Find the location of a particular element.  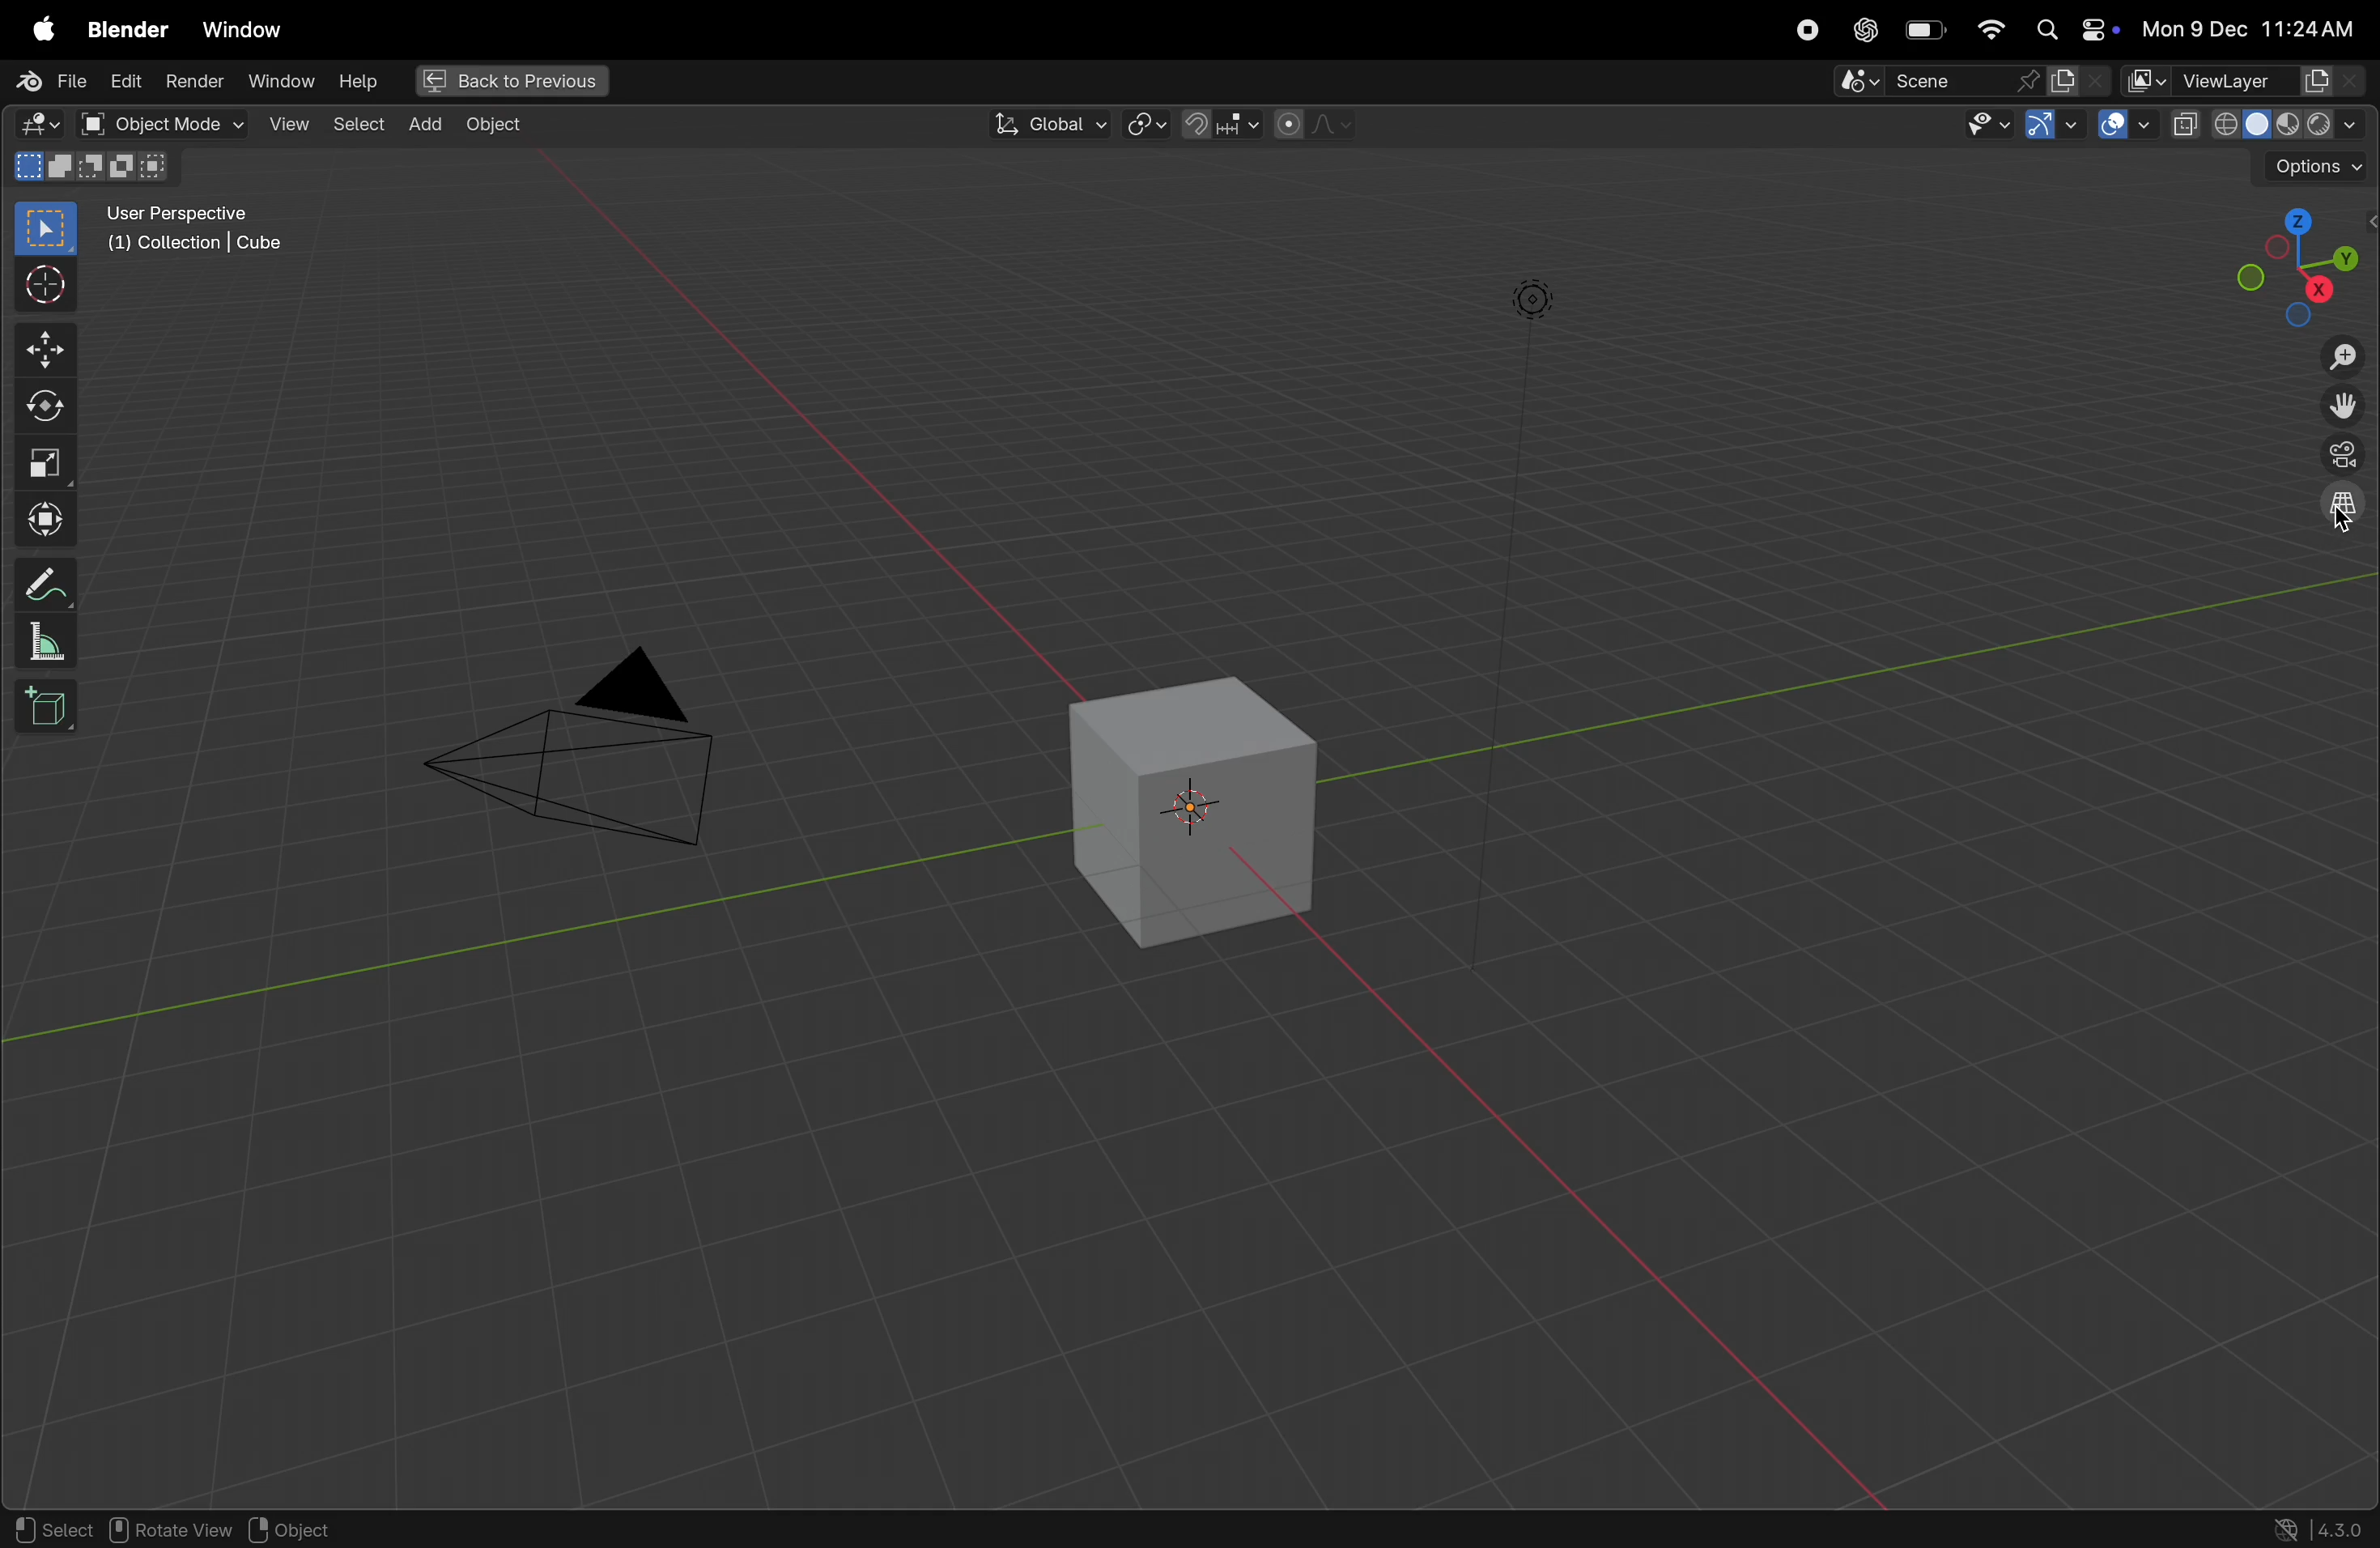

cursor is located at coordinates (36, 285).